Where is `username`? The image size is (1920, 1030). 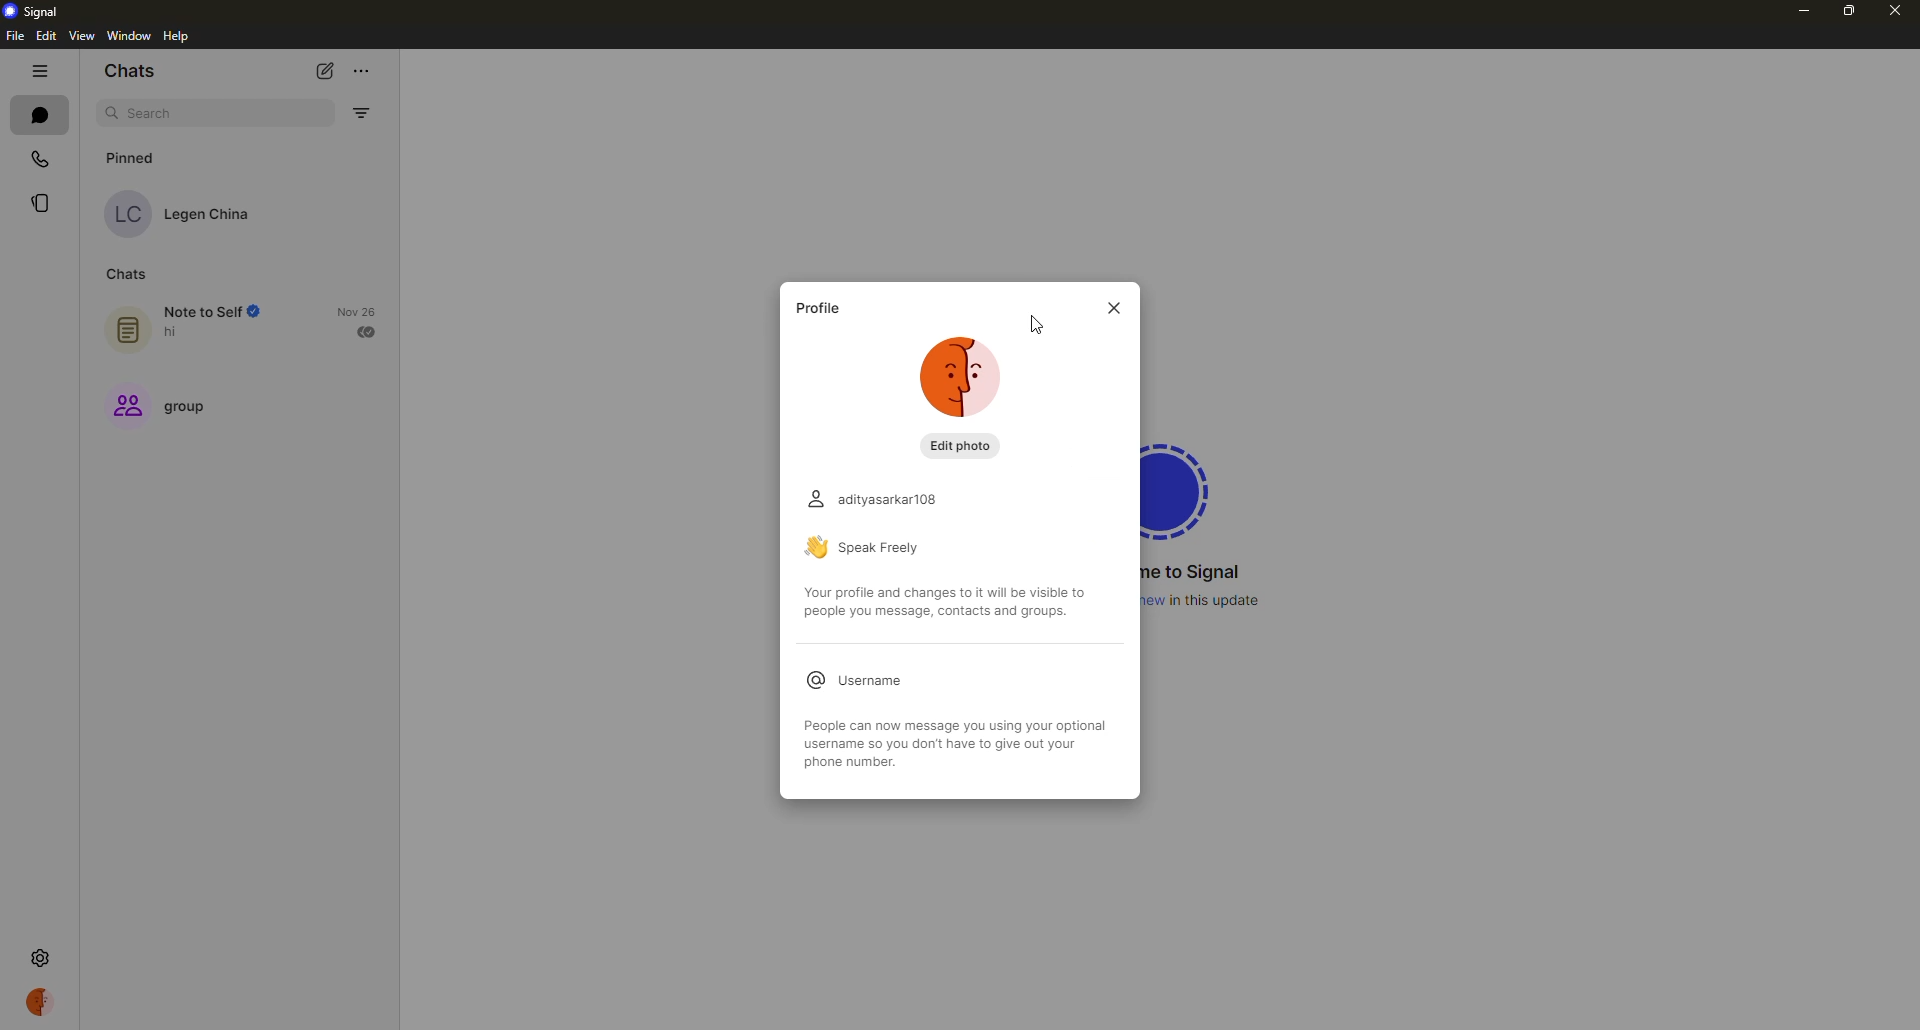
username is located at coordinates (851, 680).